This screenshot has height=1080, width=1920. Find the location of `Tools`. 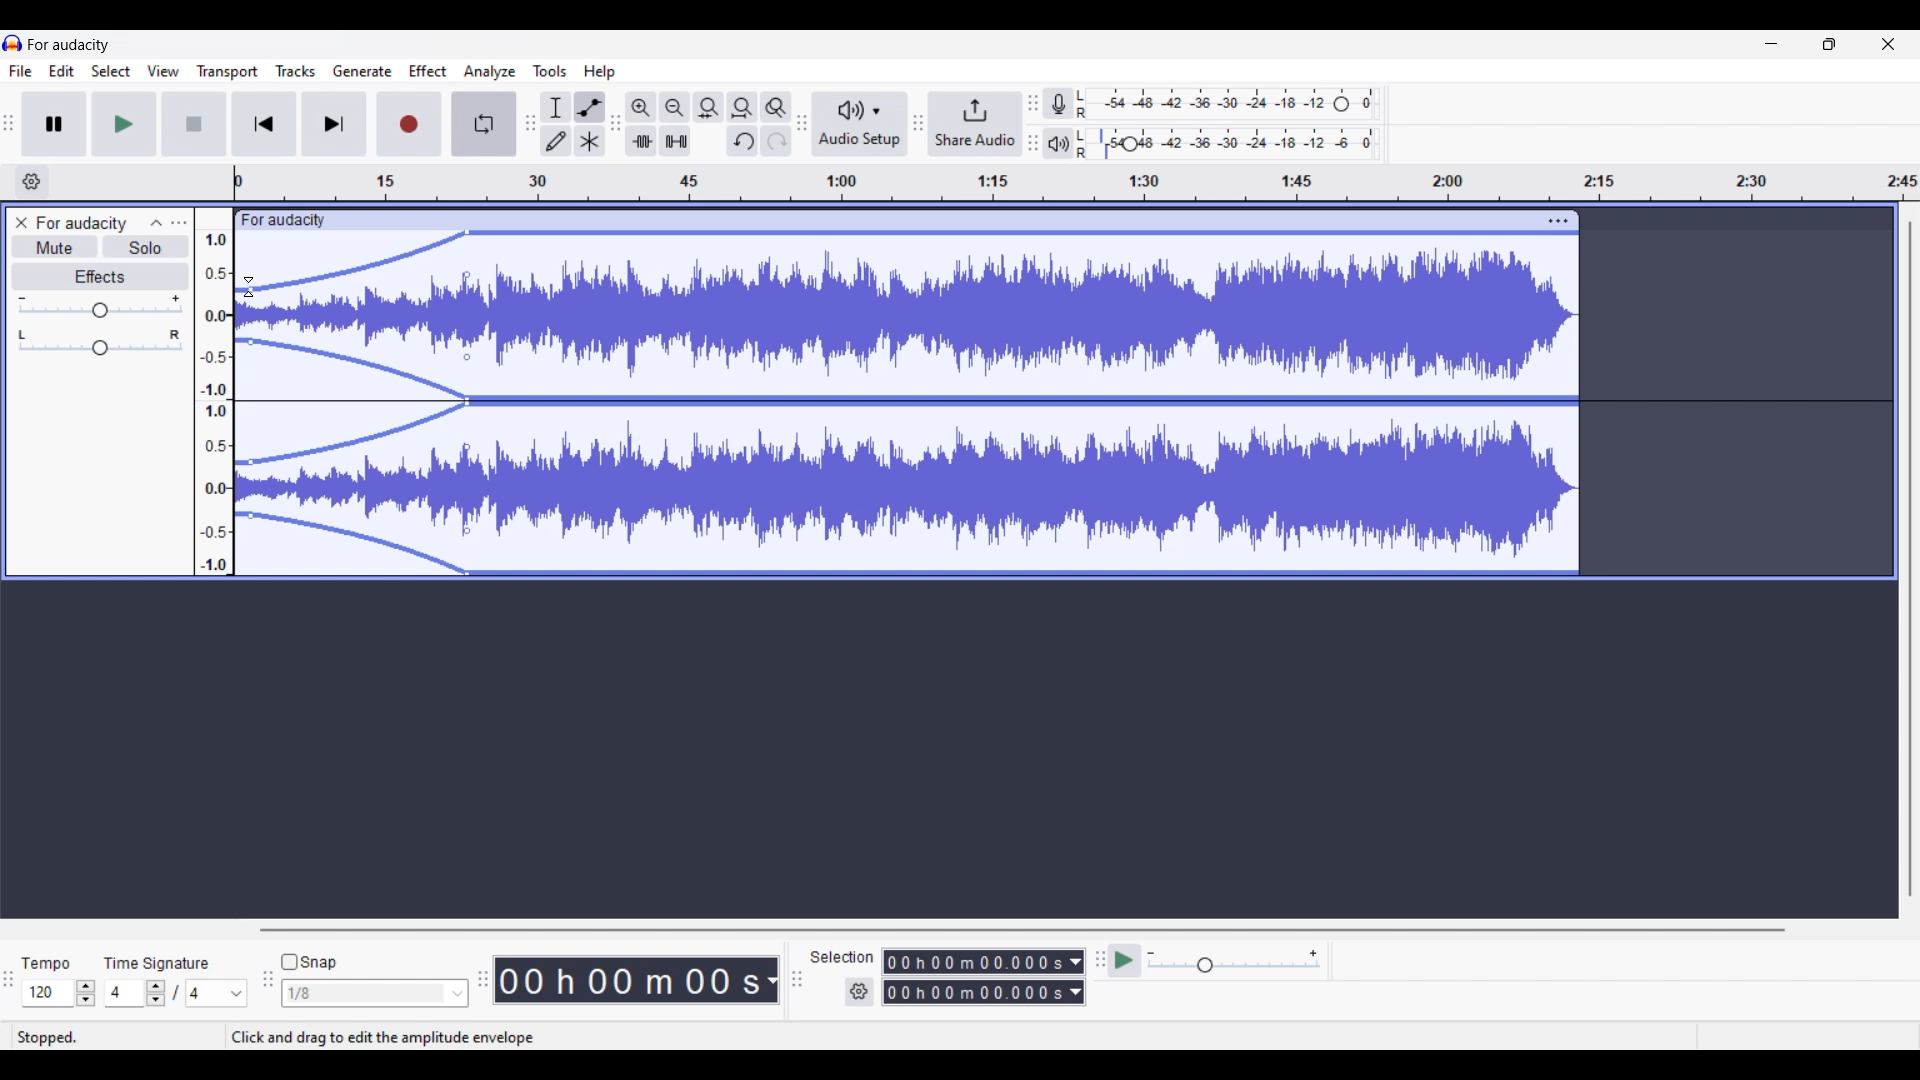

Tools is located at coordinates (549, 71).